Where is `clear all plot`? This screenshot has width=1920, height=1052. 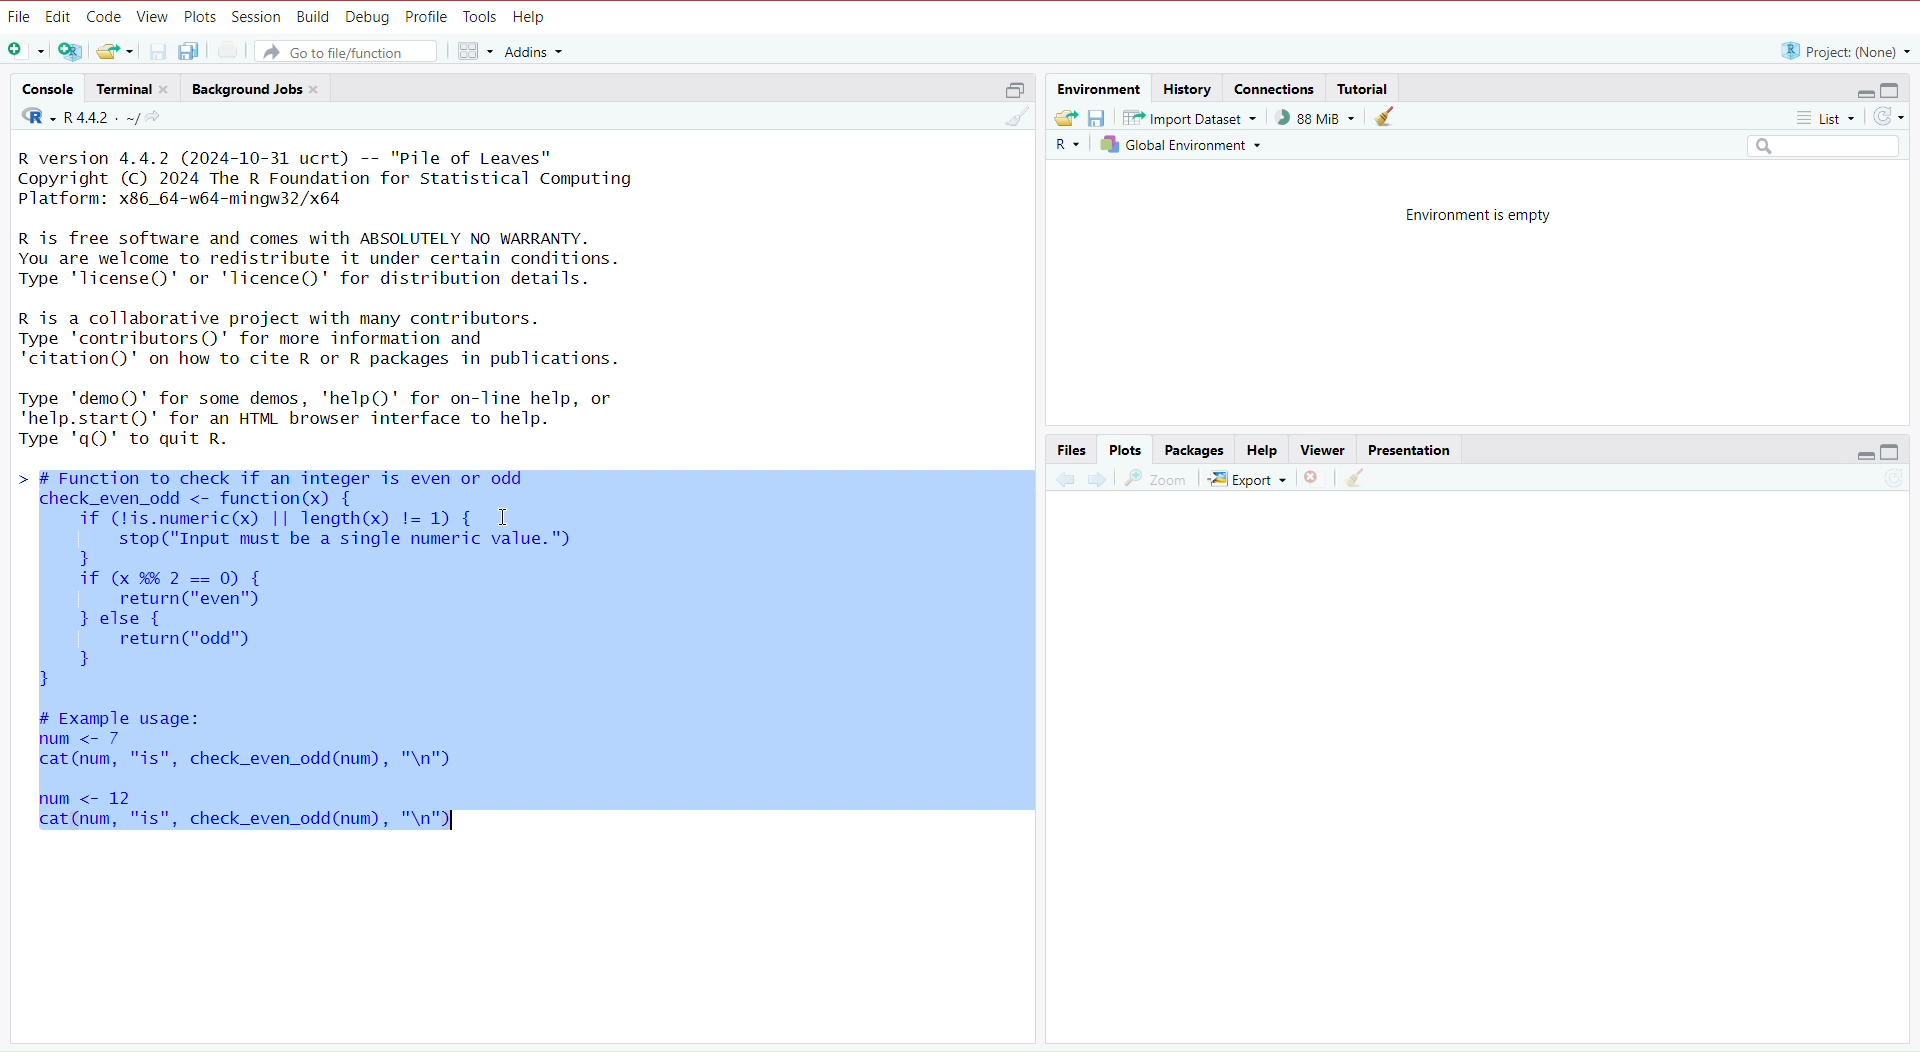 clear all plot is located at coordinates (1358, 479).